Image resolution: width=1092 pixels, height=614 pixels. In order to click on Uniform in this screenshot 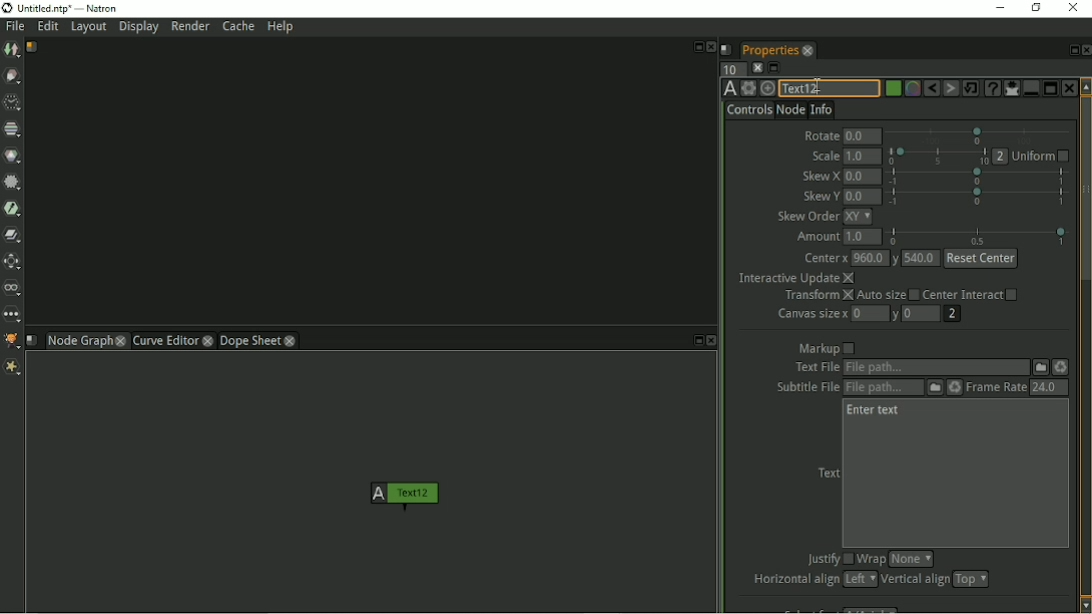, I will do `click(1041, 157)`.